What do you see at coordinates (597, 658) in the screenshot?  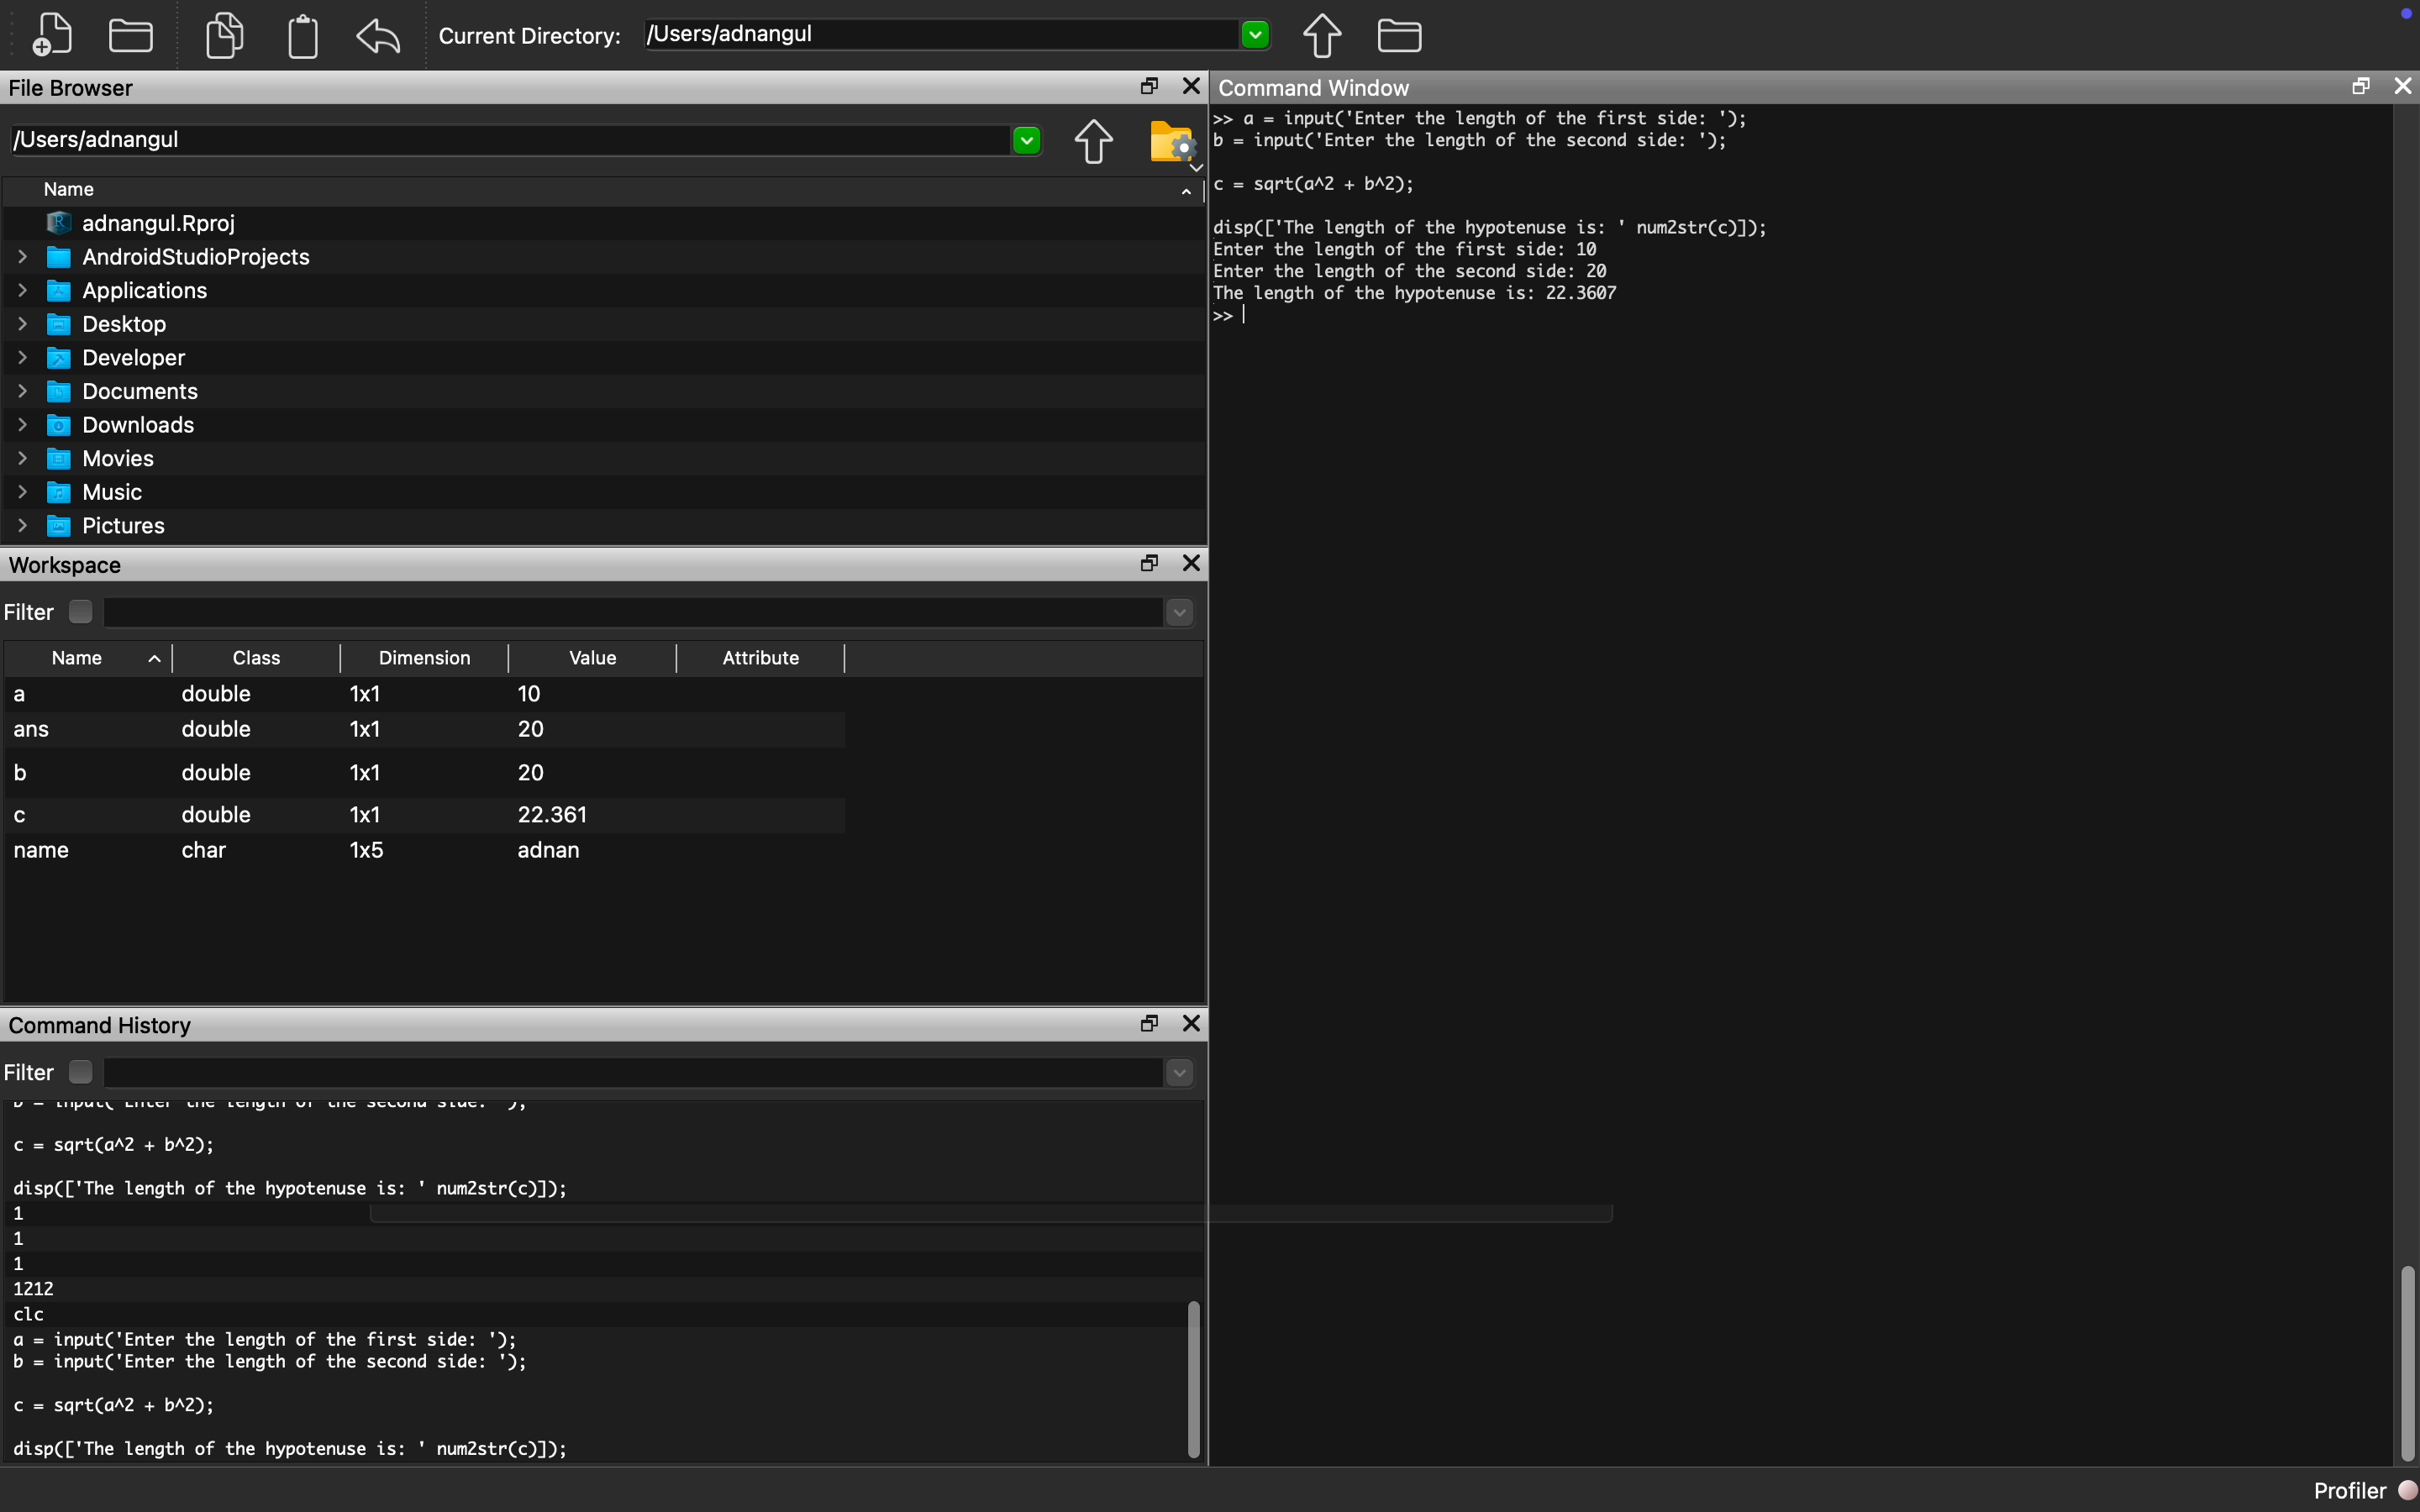 I see `Value` at bounding box center [597, 658].